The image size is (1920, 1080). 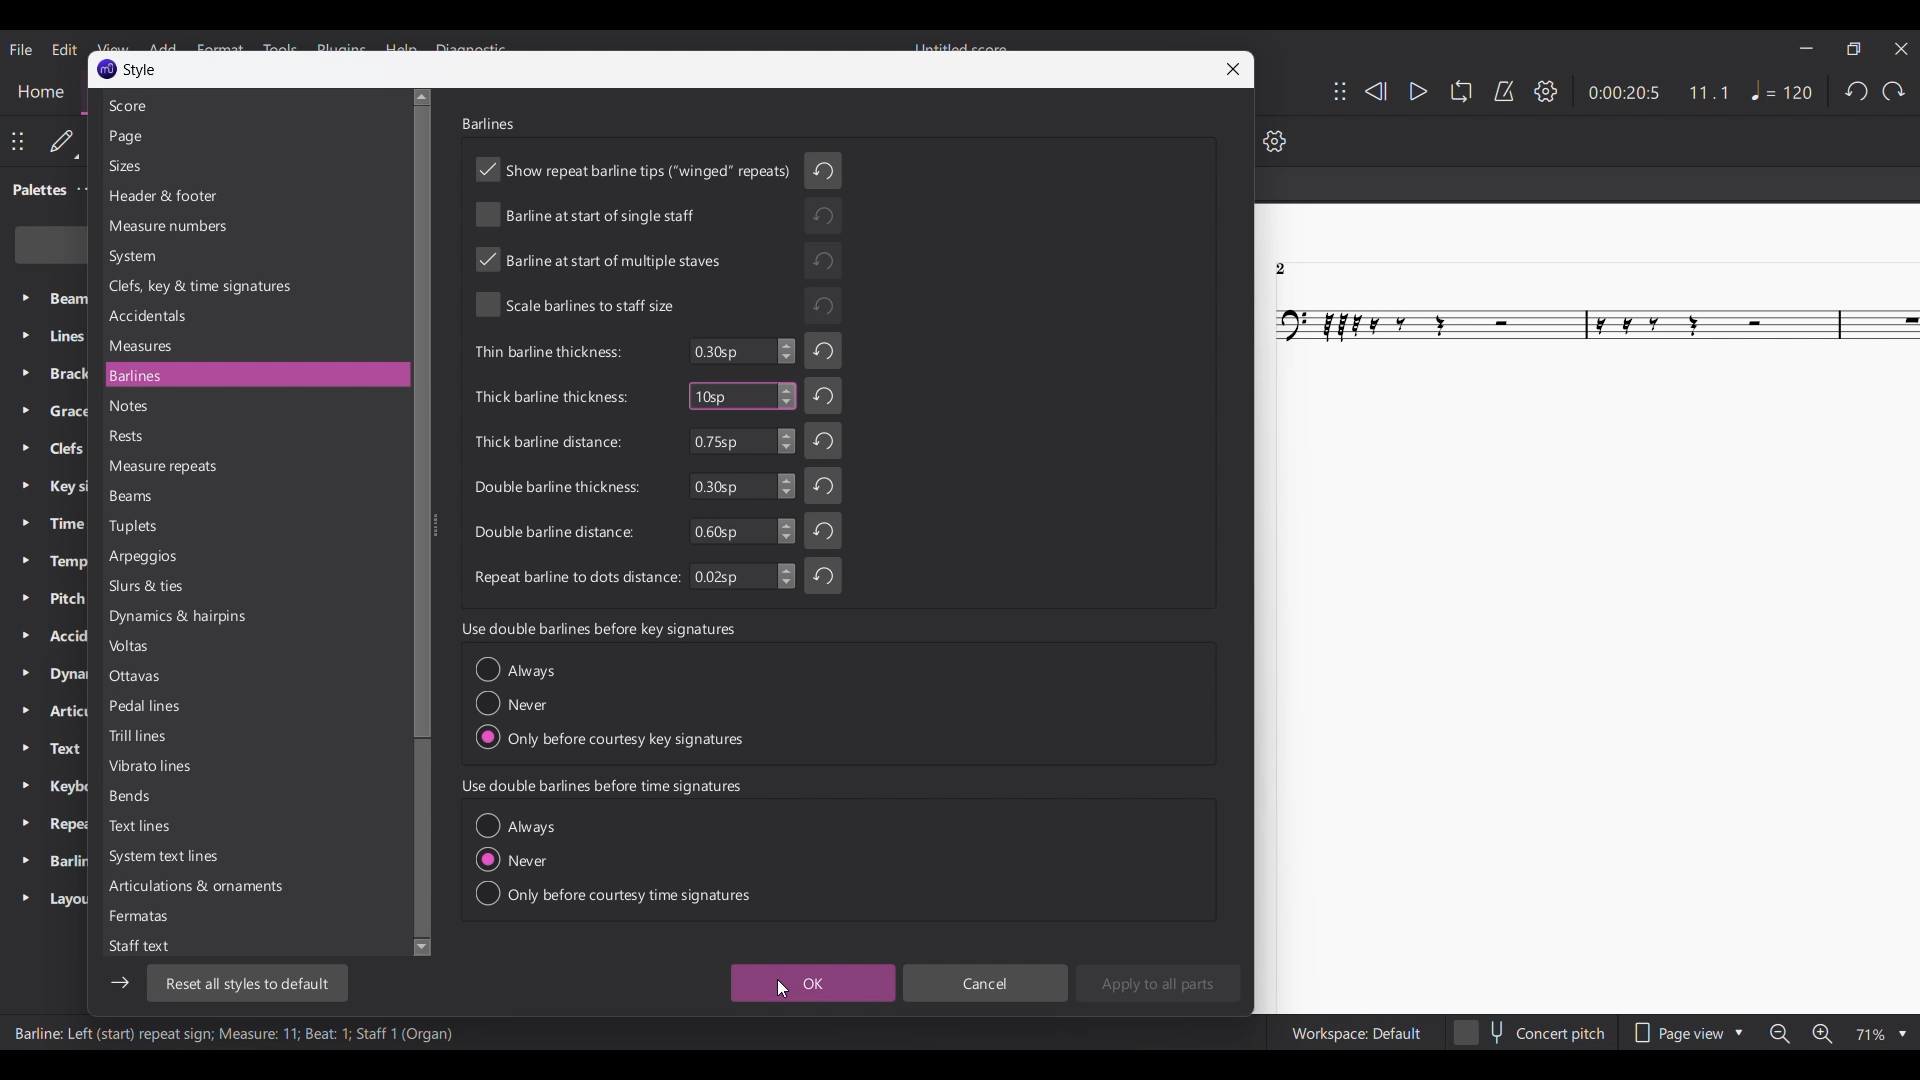 I want to click on Vertical slide bar, so click(x=420, y=522).